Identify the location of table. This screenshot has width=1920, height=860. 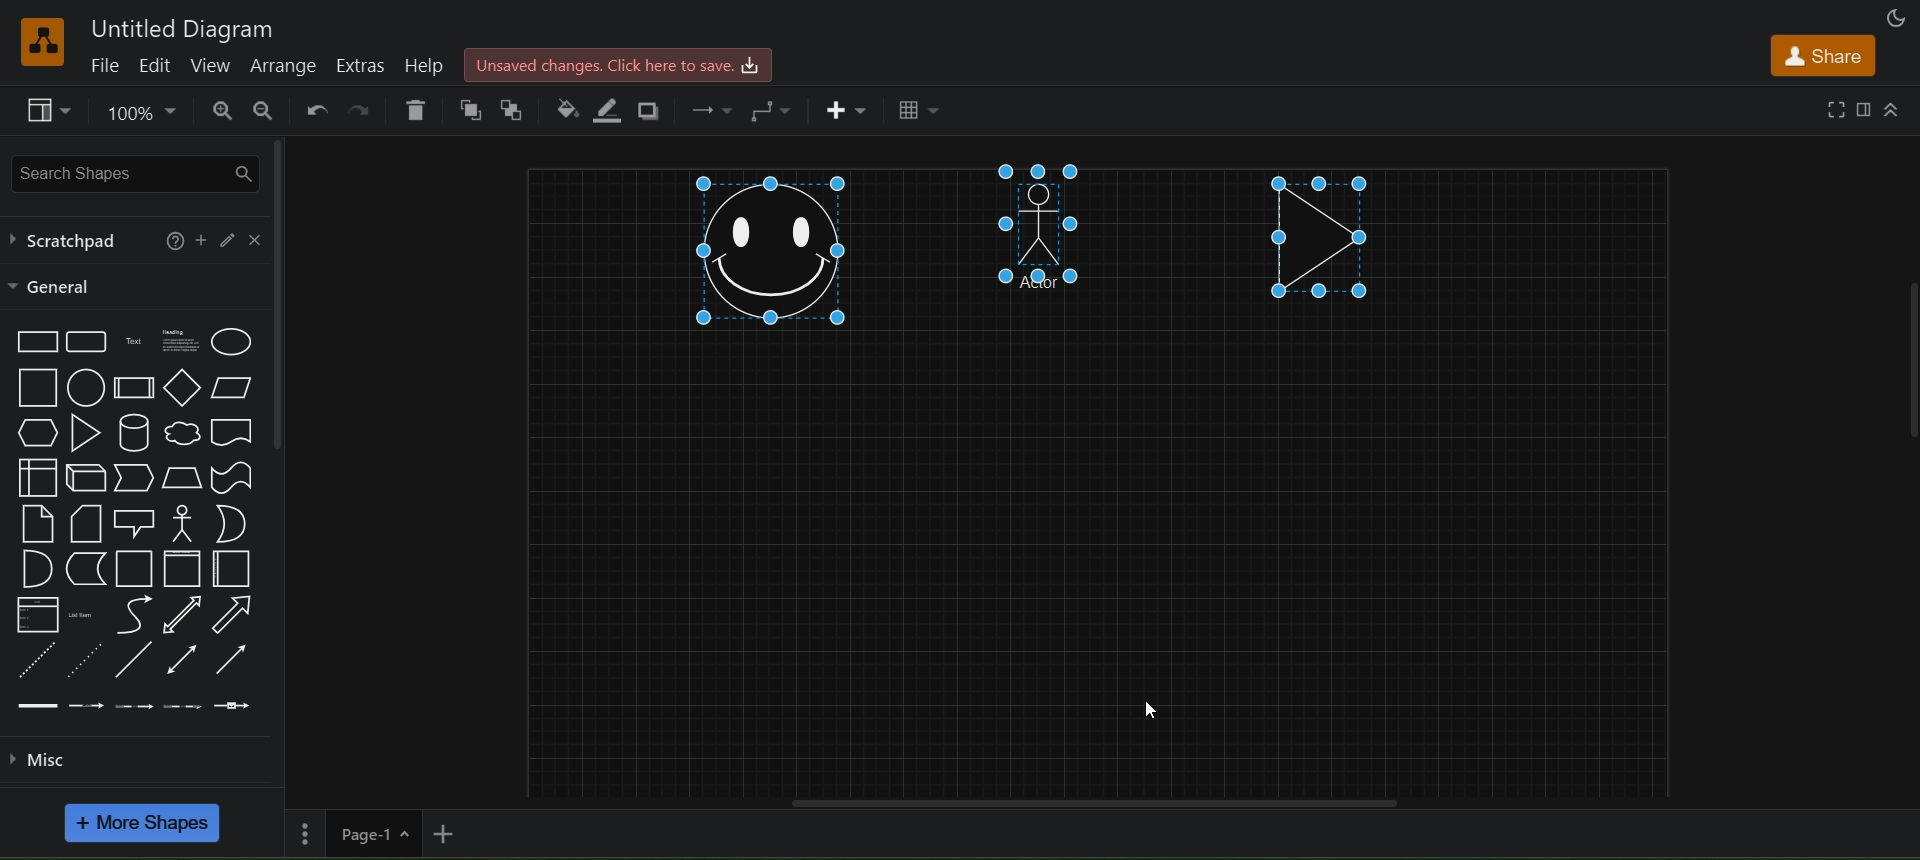
(918, 112).